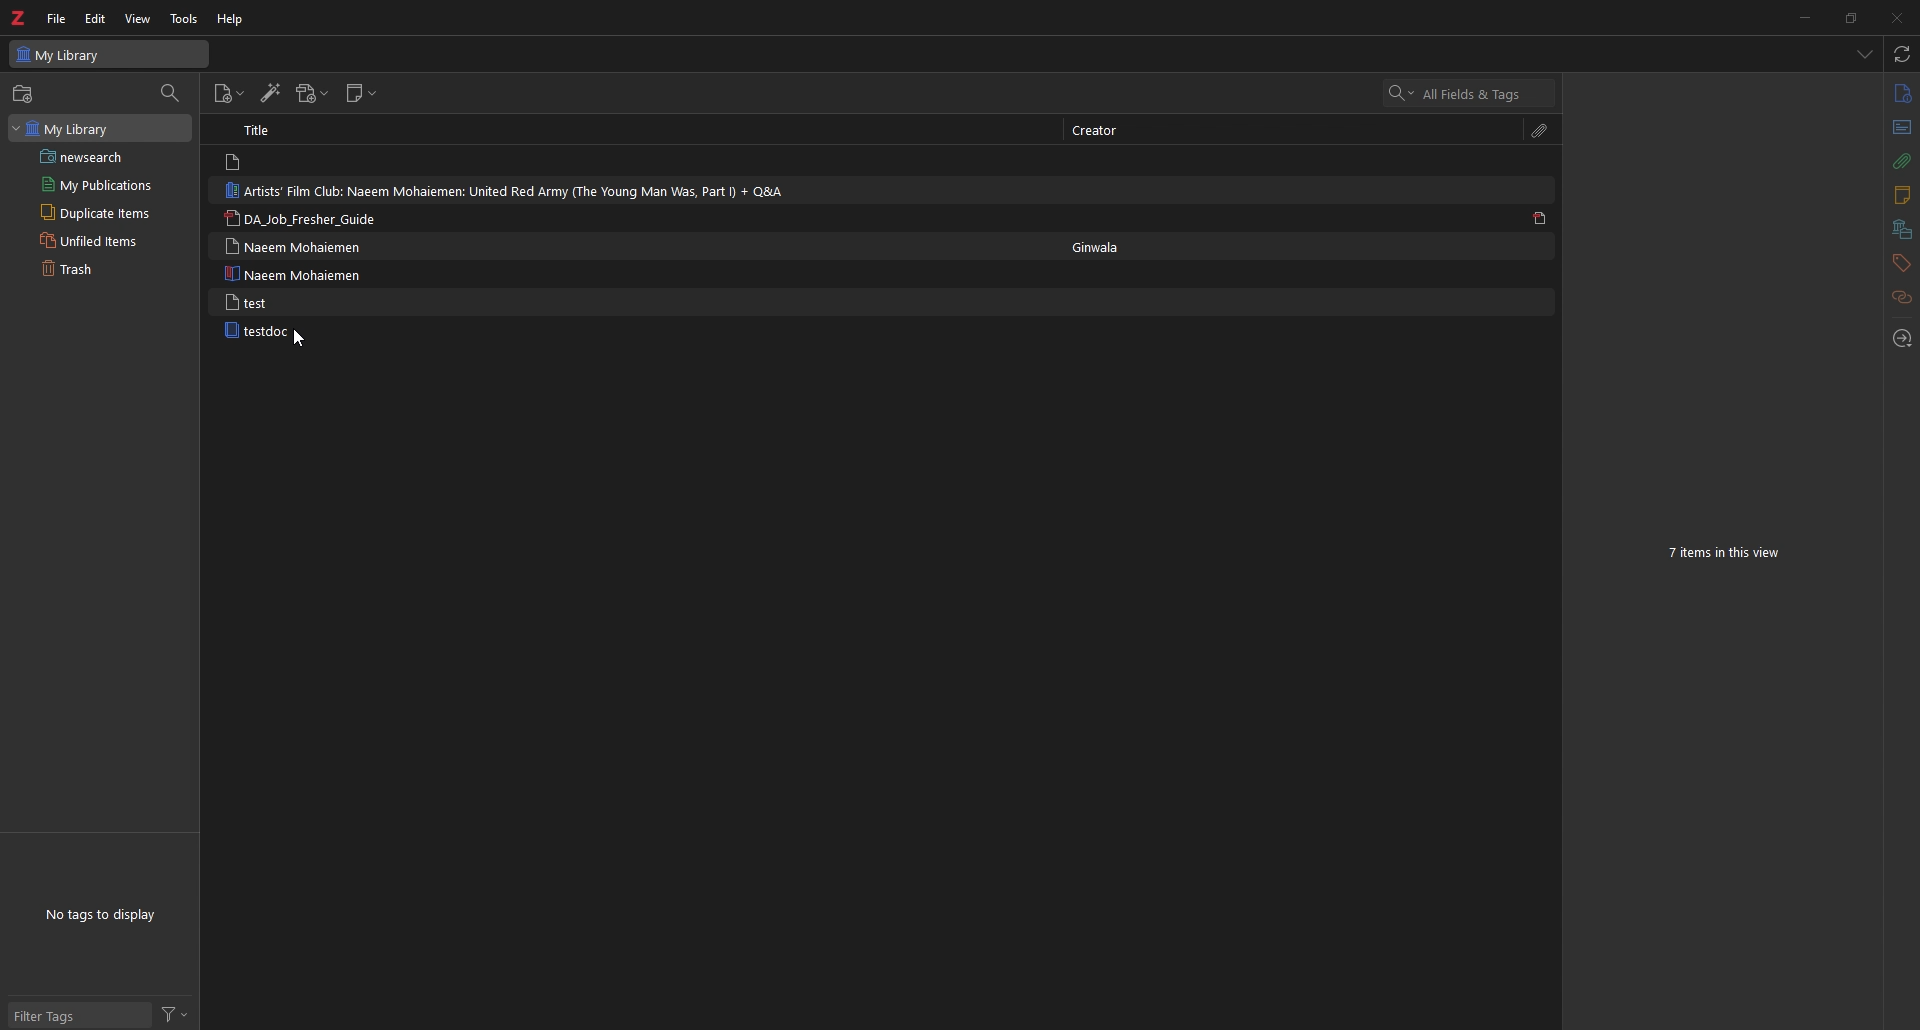 This screenshot has width=1920, height=1030. I want to click on unfiled items, so click(94, 240).